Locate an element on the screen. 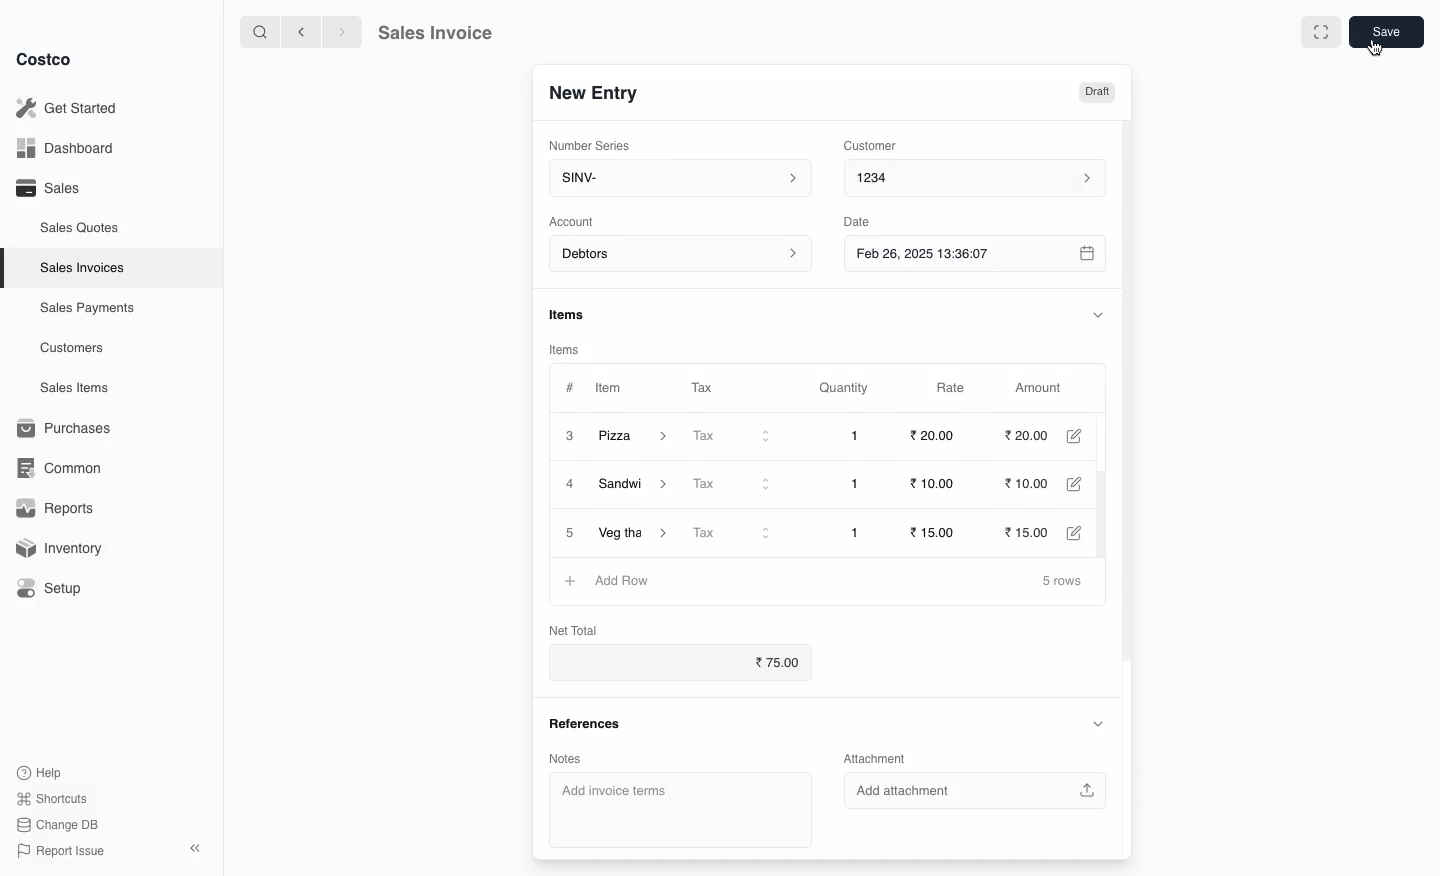 Image resolution: width=1440 pixels, height=876 pixels. Tax is located at coordinates (701, 384).